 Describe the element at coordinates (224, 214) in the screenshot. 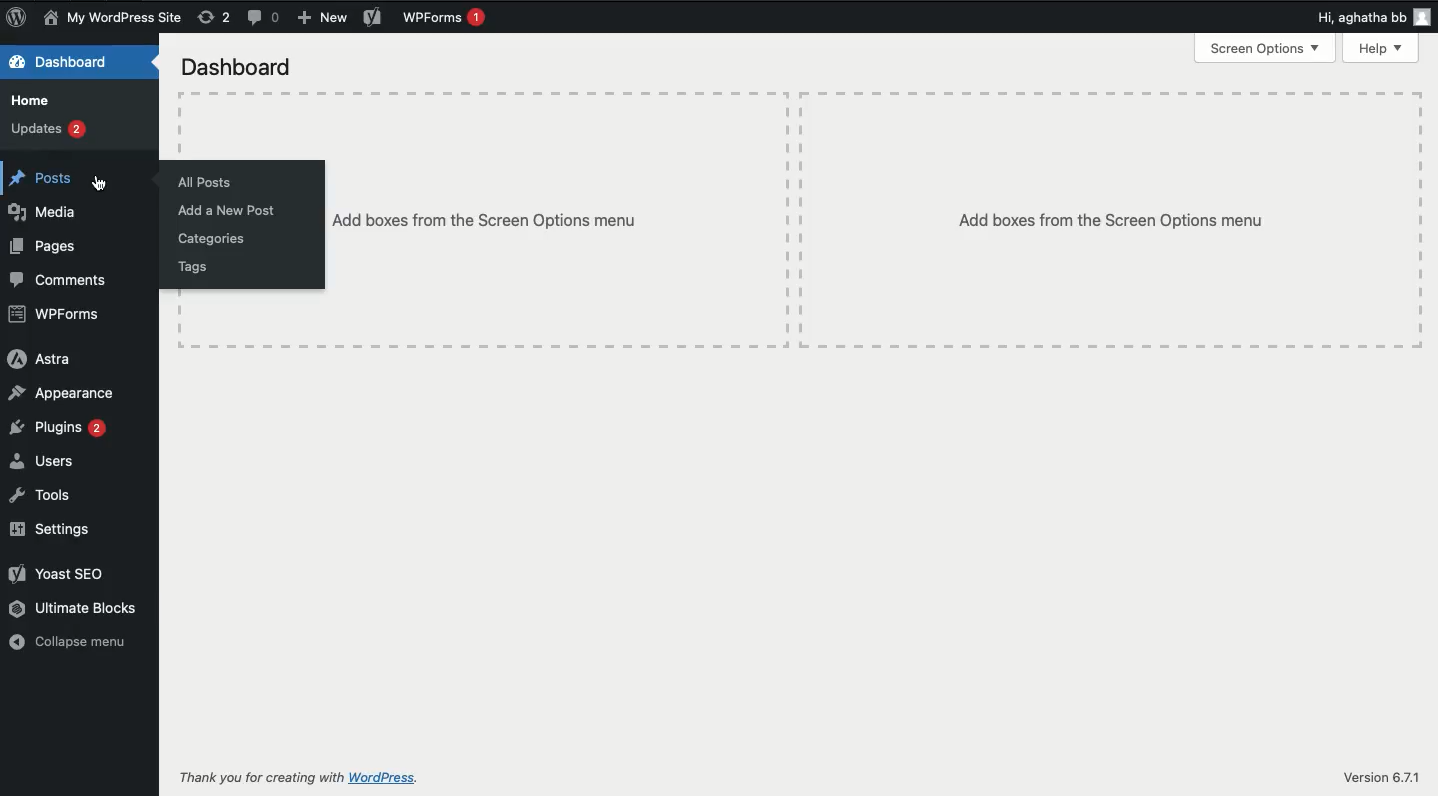

I see `Add a new post` at that location.